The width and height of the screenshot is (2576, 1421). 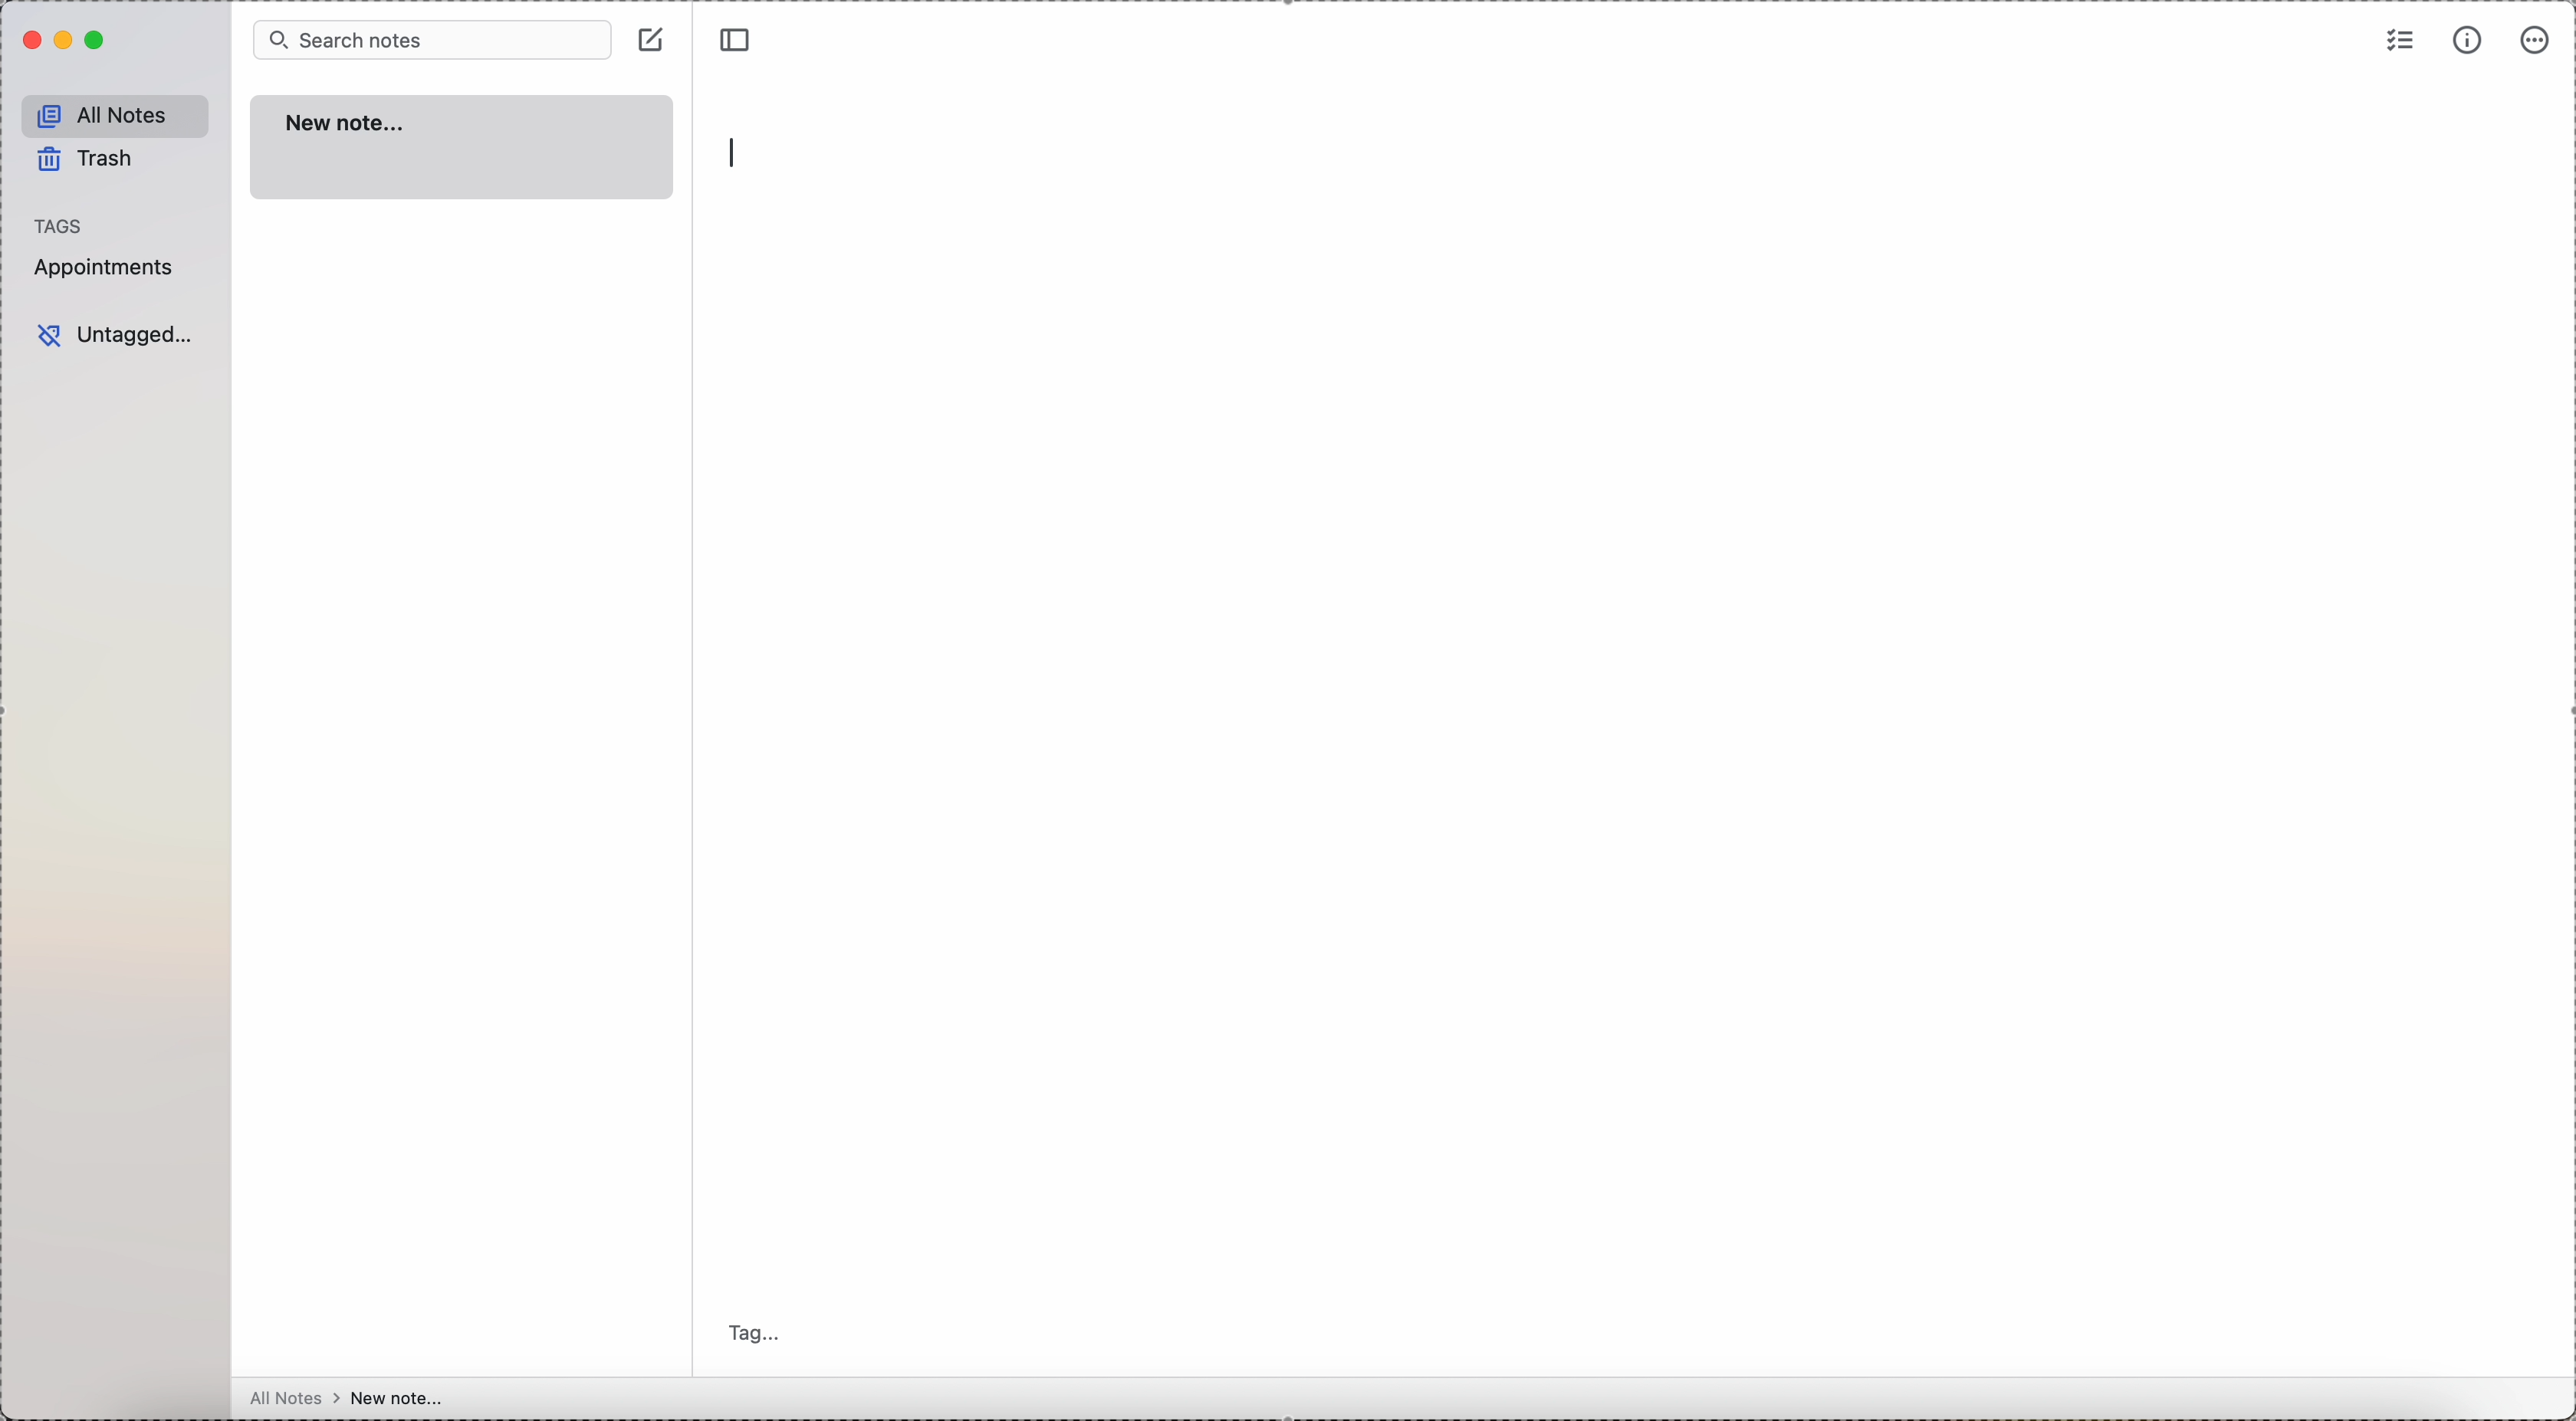 What do you see at coordinates (760, 1335) in the screenshot?
I see `tag` at bounding box center [760, 1335].